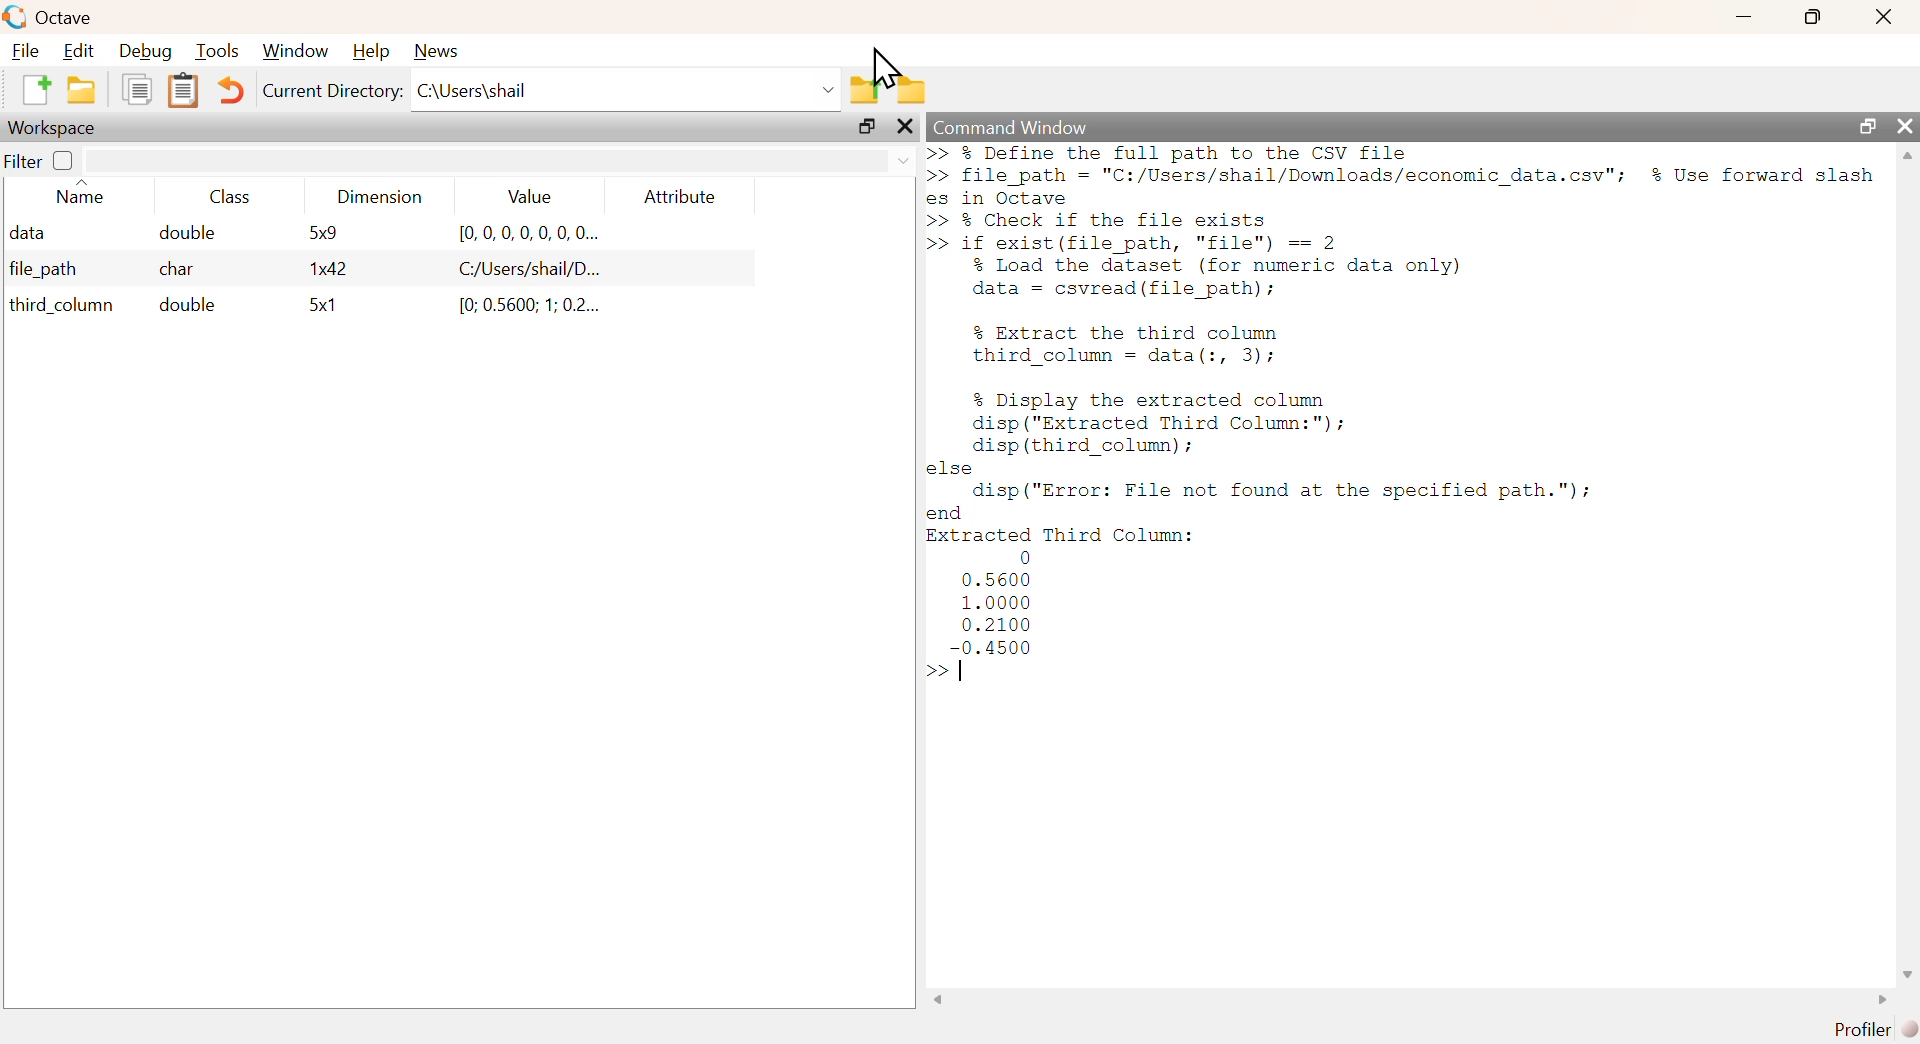  Describe the element at coordinates (186, 91) in the screenshot. I see `document clipboard` at that location.